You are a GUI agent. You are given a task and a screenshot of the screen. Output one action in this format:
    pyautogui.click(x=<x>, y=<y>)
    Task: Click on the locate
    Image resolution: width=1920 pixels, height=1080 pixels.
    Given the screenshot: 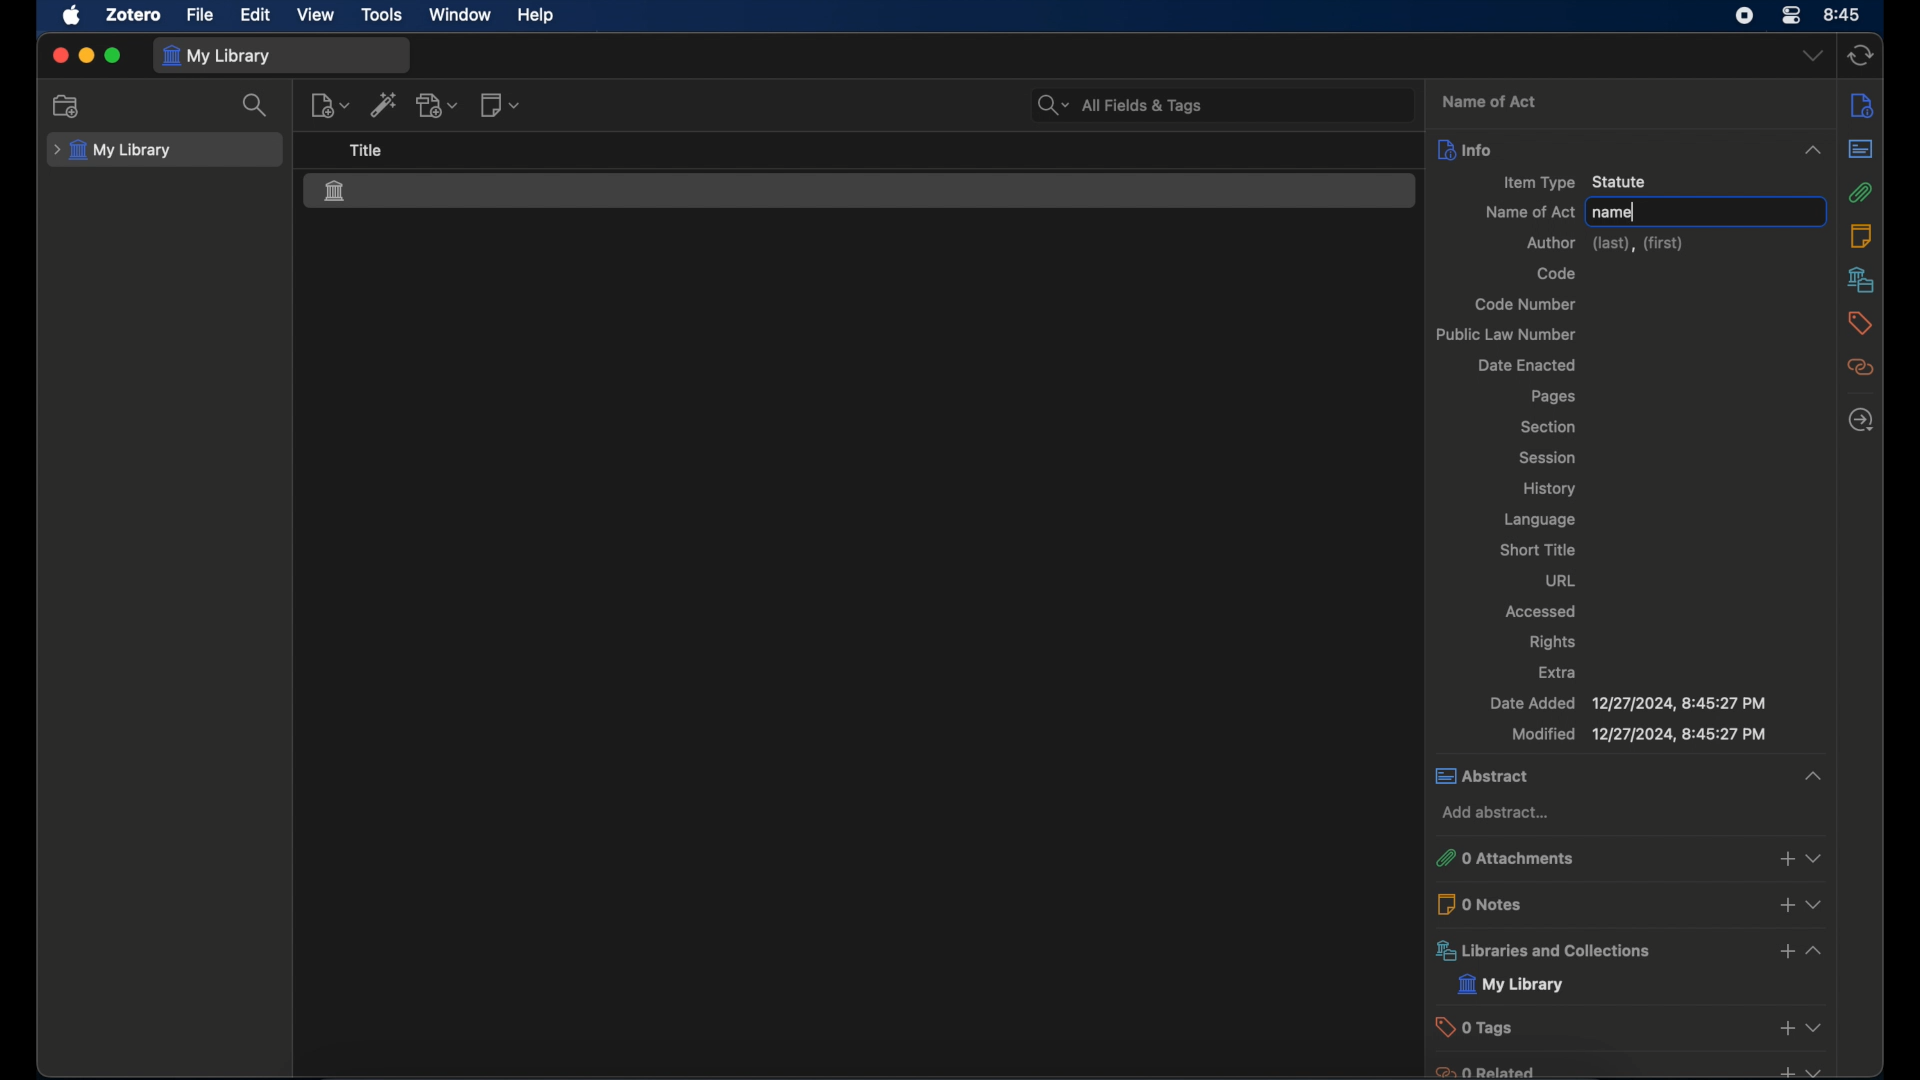 What is the action you would take?
    pyautogui.click(x=1861, y=421)
    